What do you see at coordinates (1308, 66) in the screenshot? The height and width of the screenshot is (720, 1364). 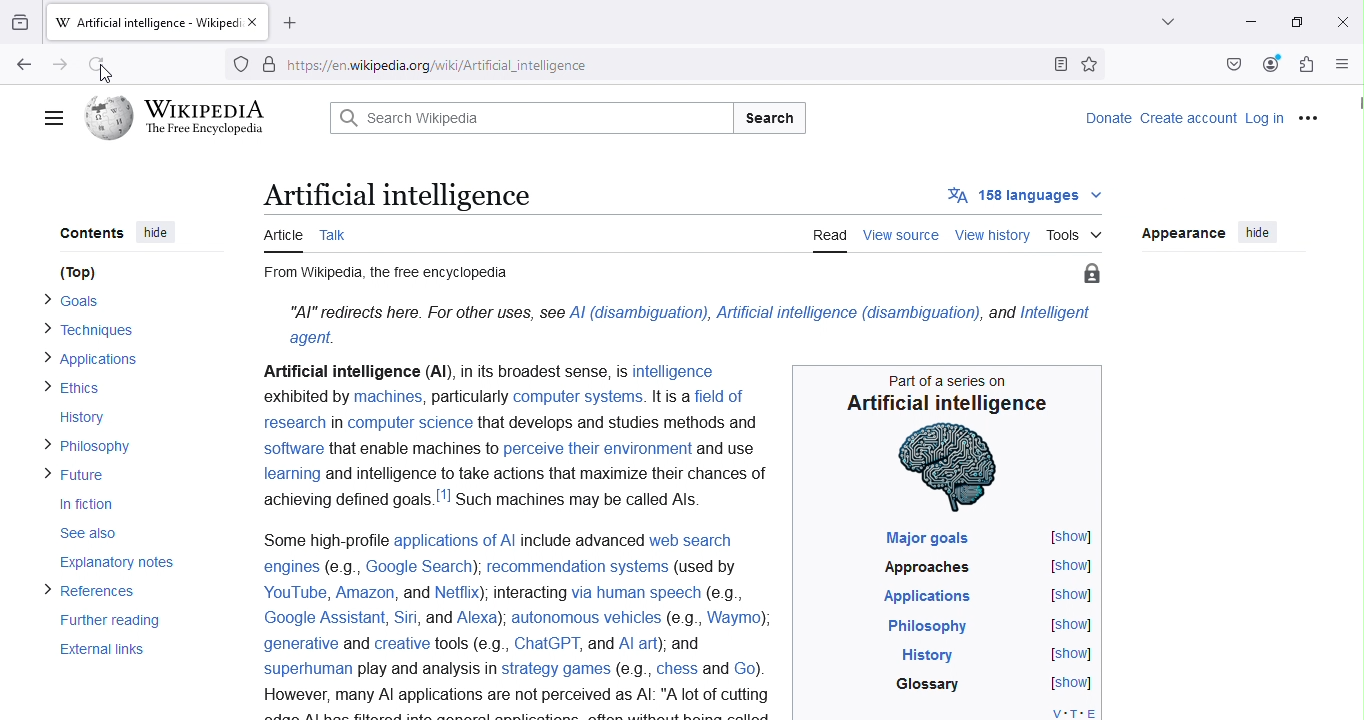 I see `Extensions` at bounding box center [1308, 66].